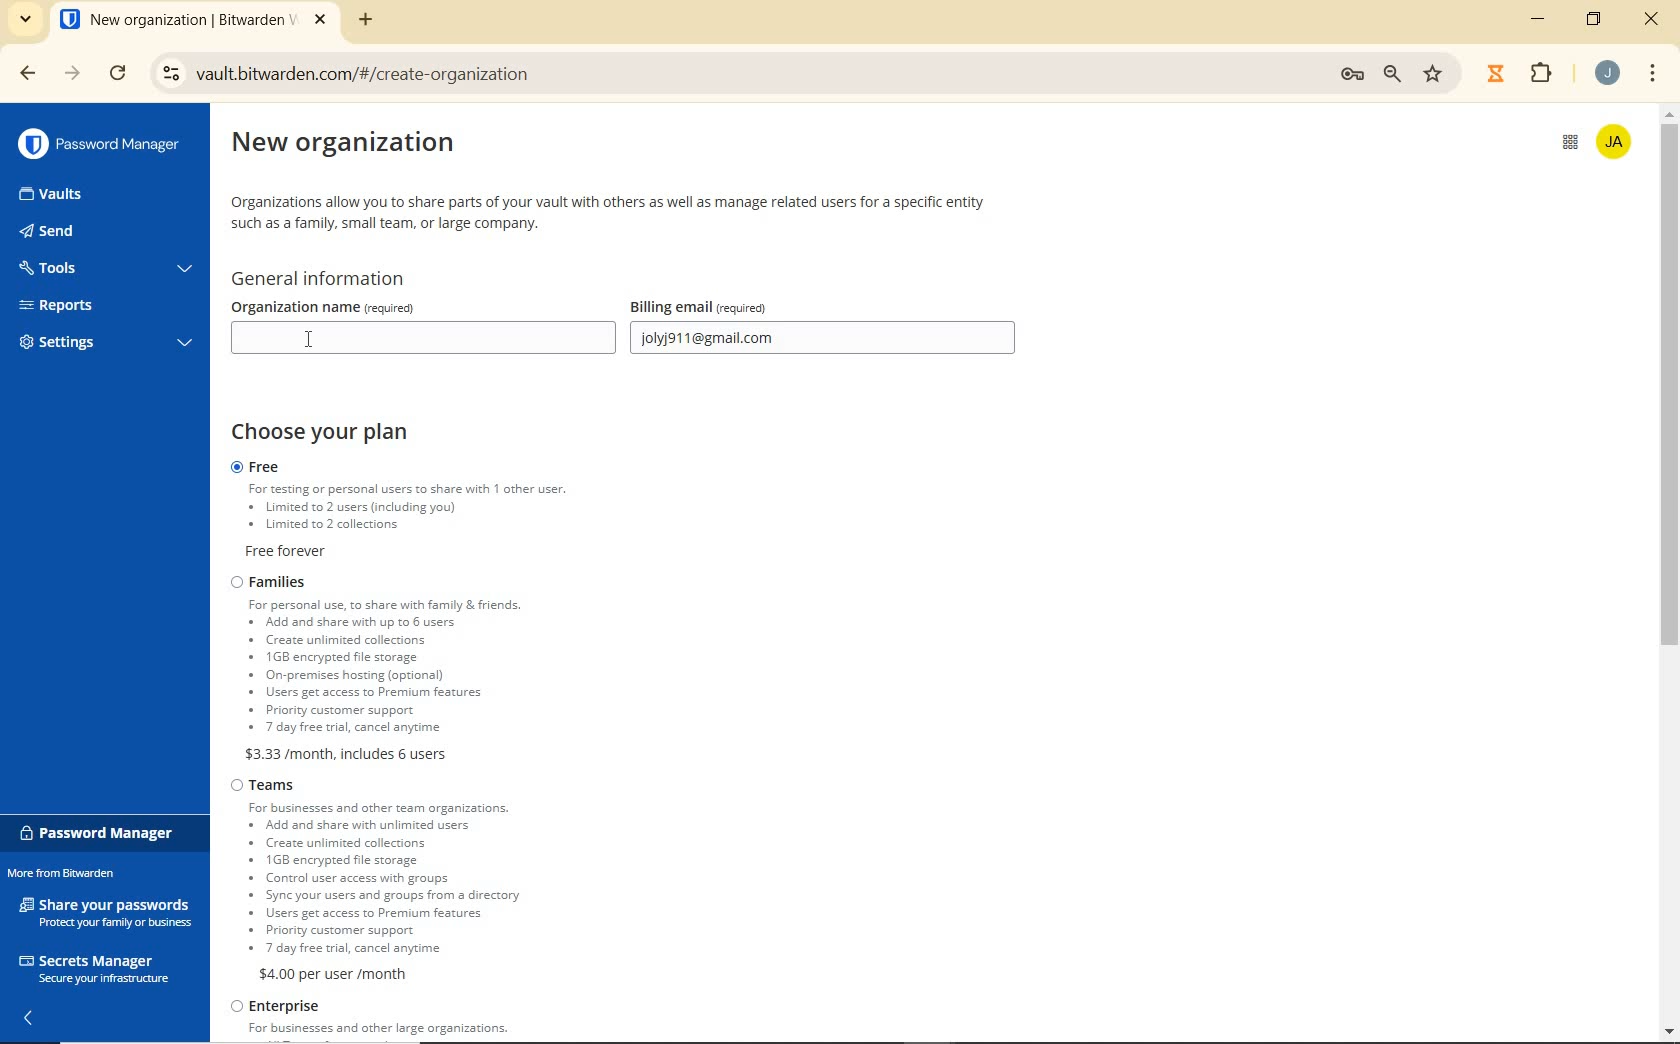 This screenshot has height=1044, width=1680. Describe the element at coordinates (18, 73) in the screenshot. I see `BACK` at that location.